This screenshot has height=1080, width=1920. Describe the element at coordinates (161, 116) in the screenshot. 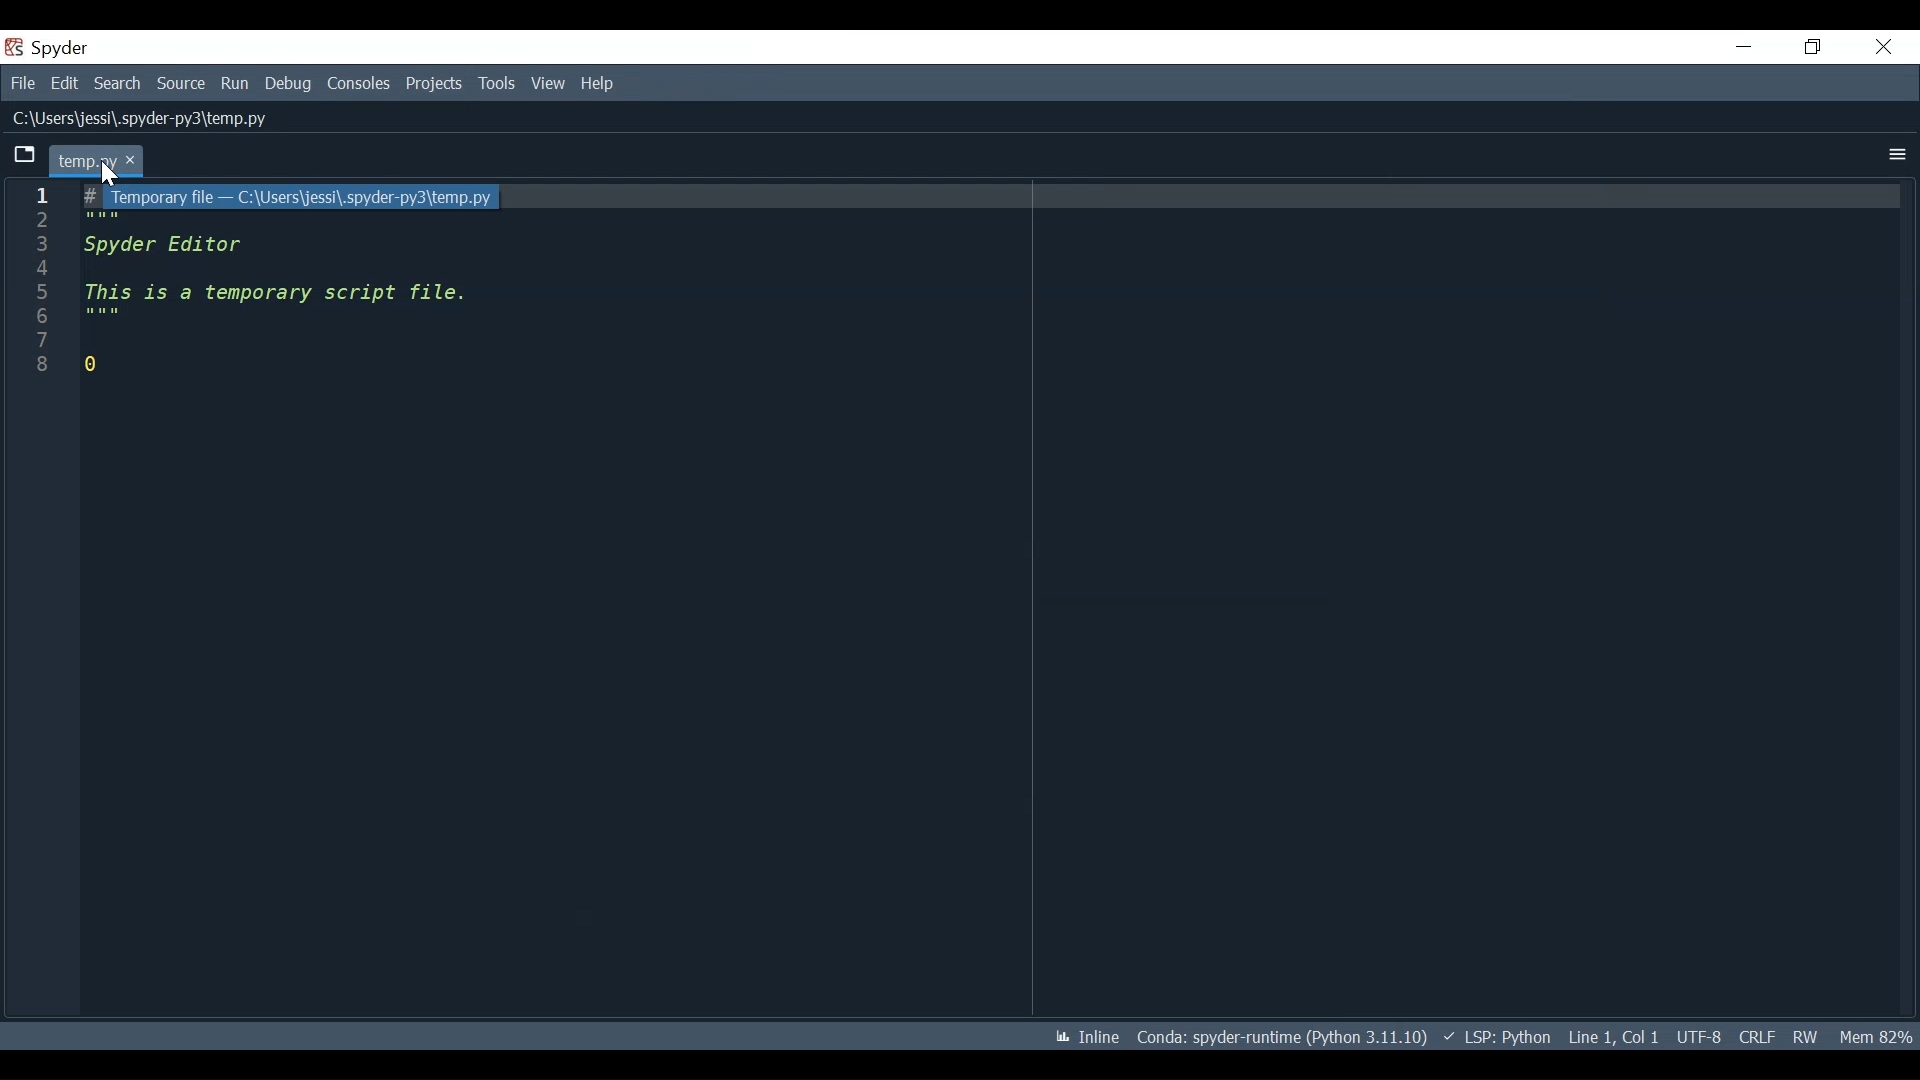

I see `C:\Users\jessi\.spyder-py3\temp.py` at that location.